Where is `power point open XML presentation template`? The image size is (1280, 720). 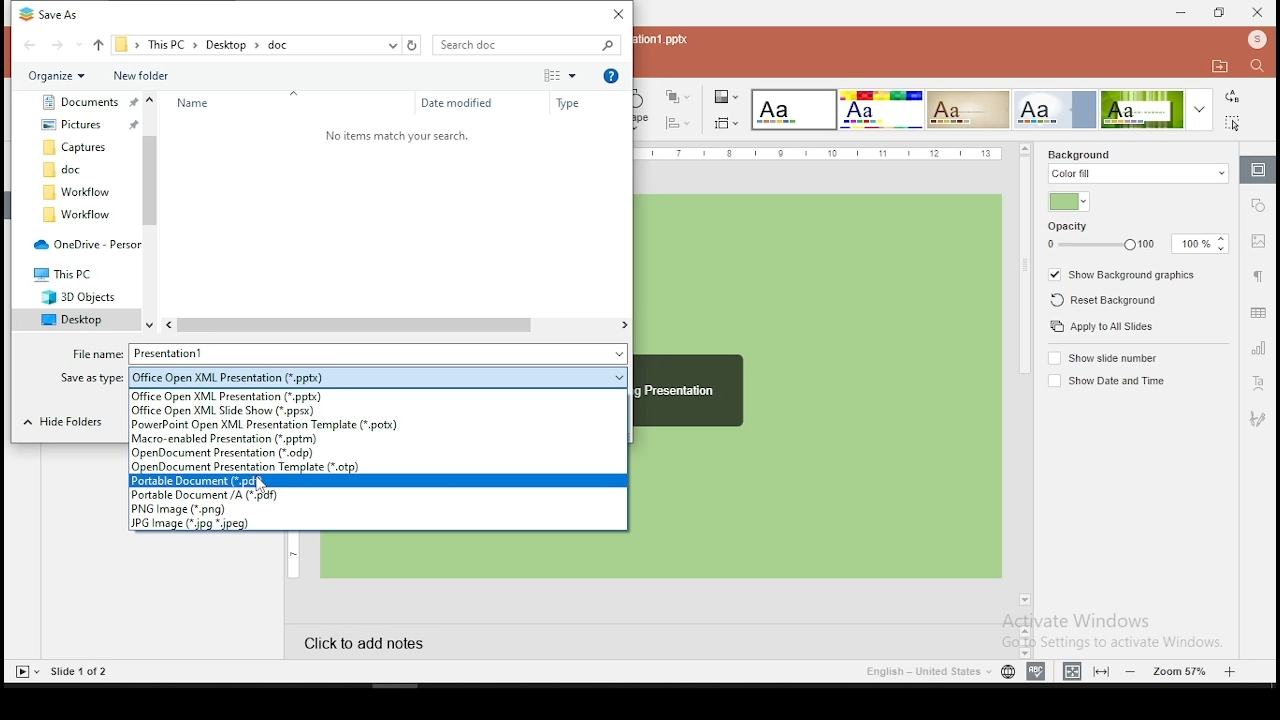
power point open XML presentation template is located at coordinates (378, 426).